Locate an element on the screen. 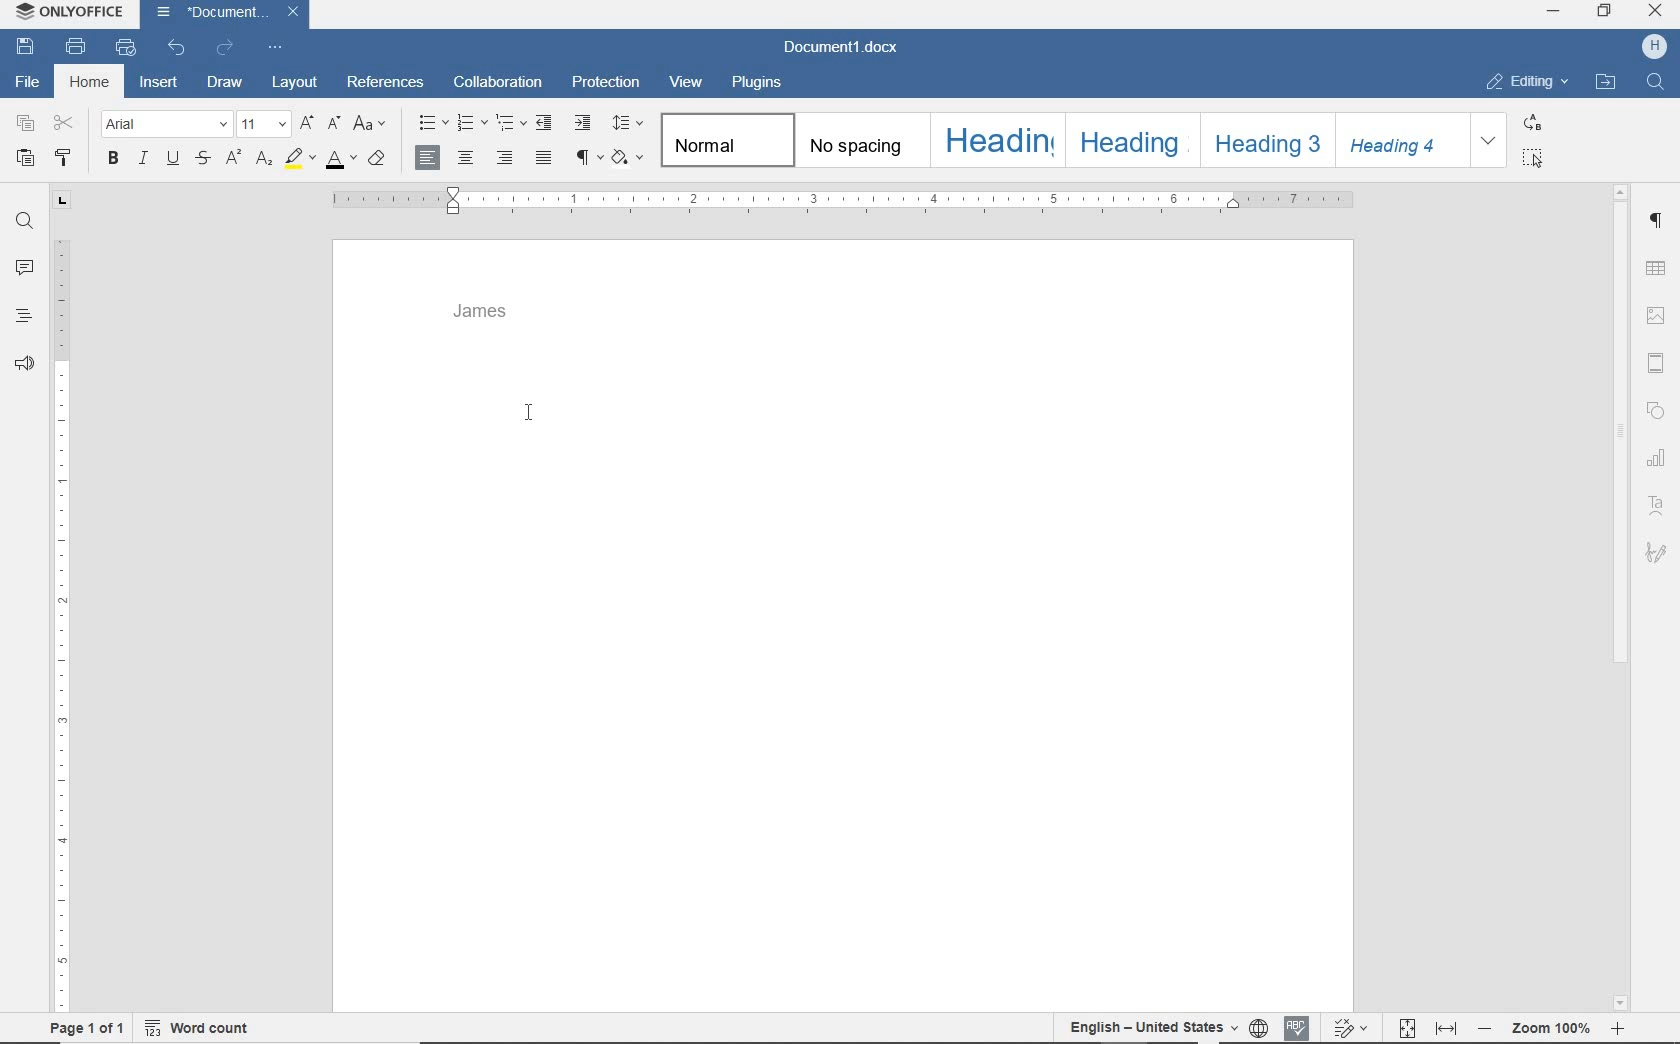  IMAGE is located at coordinates (1657, 315).